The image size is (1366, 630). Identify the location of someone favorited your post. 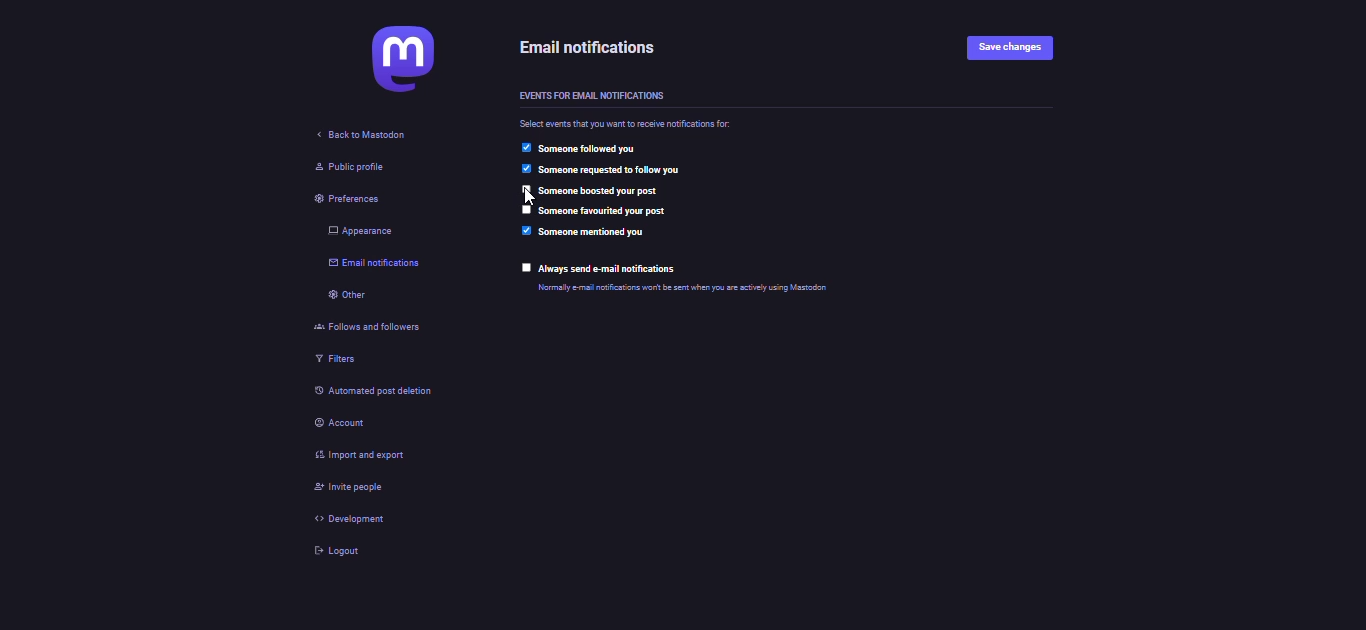
(602, 212).